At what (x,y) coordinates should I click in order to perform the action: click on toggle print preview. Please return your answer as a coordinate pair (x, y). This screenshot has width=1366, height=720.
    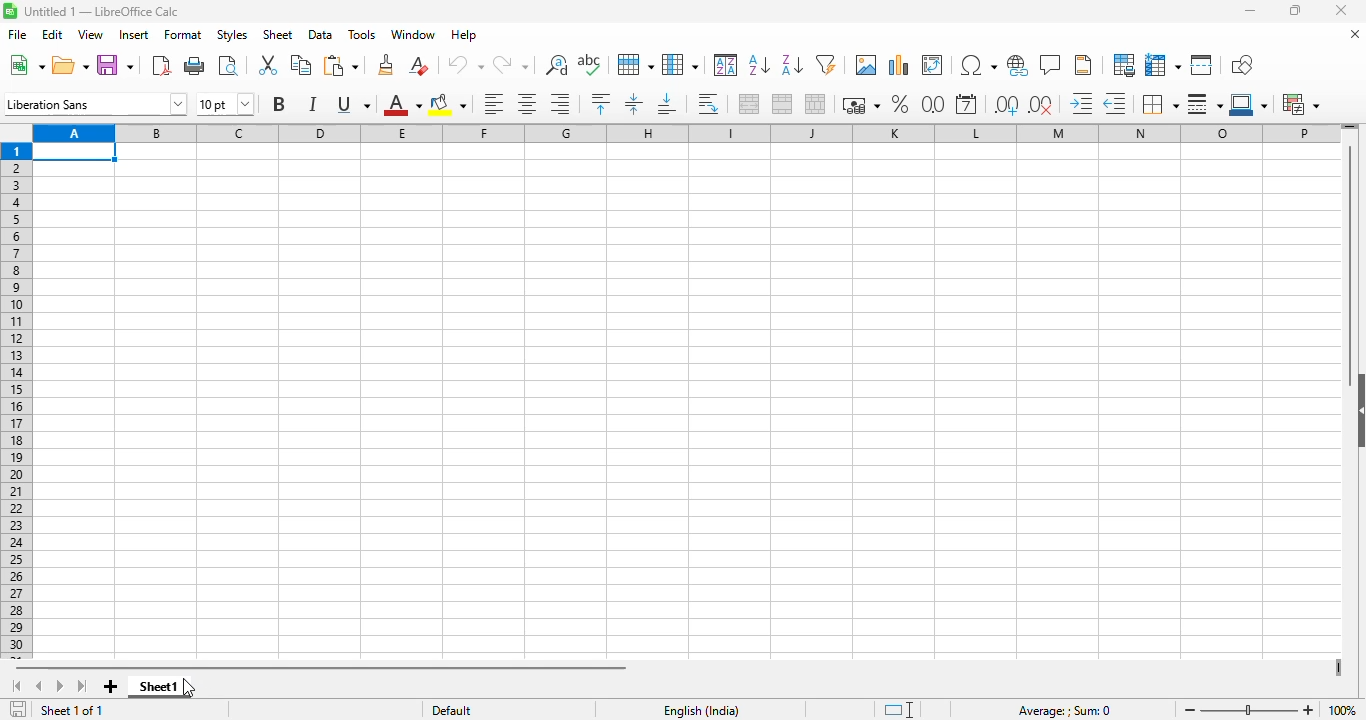
    Looking at the image, I should click on (229, 65).